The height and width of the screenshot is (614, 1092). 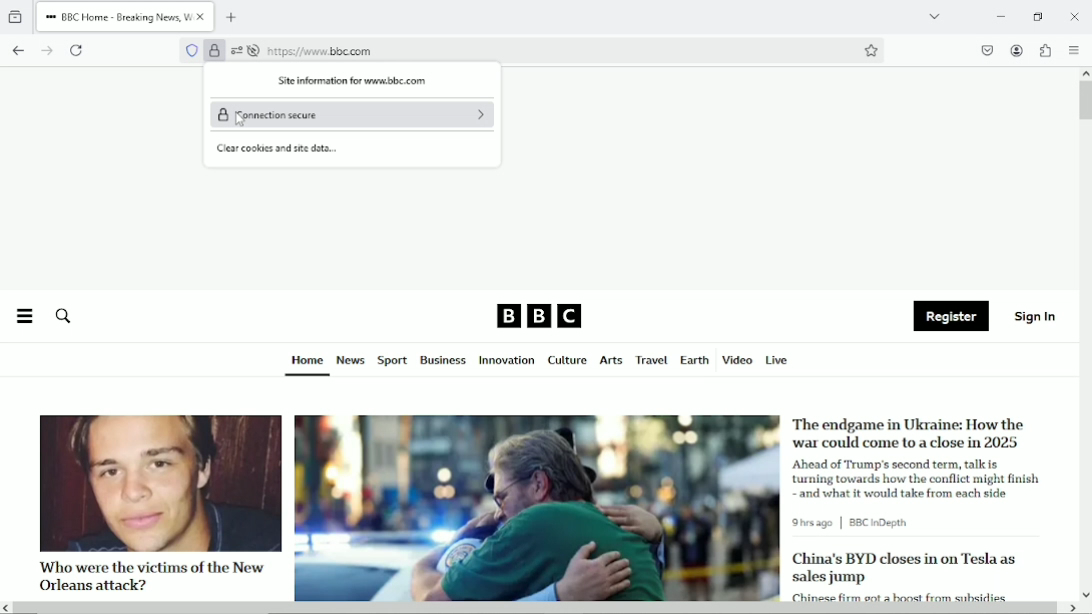 I want to click on Chinese firm got a boost from subsides, so click(x=899, y=595).